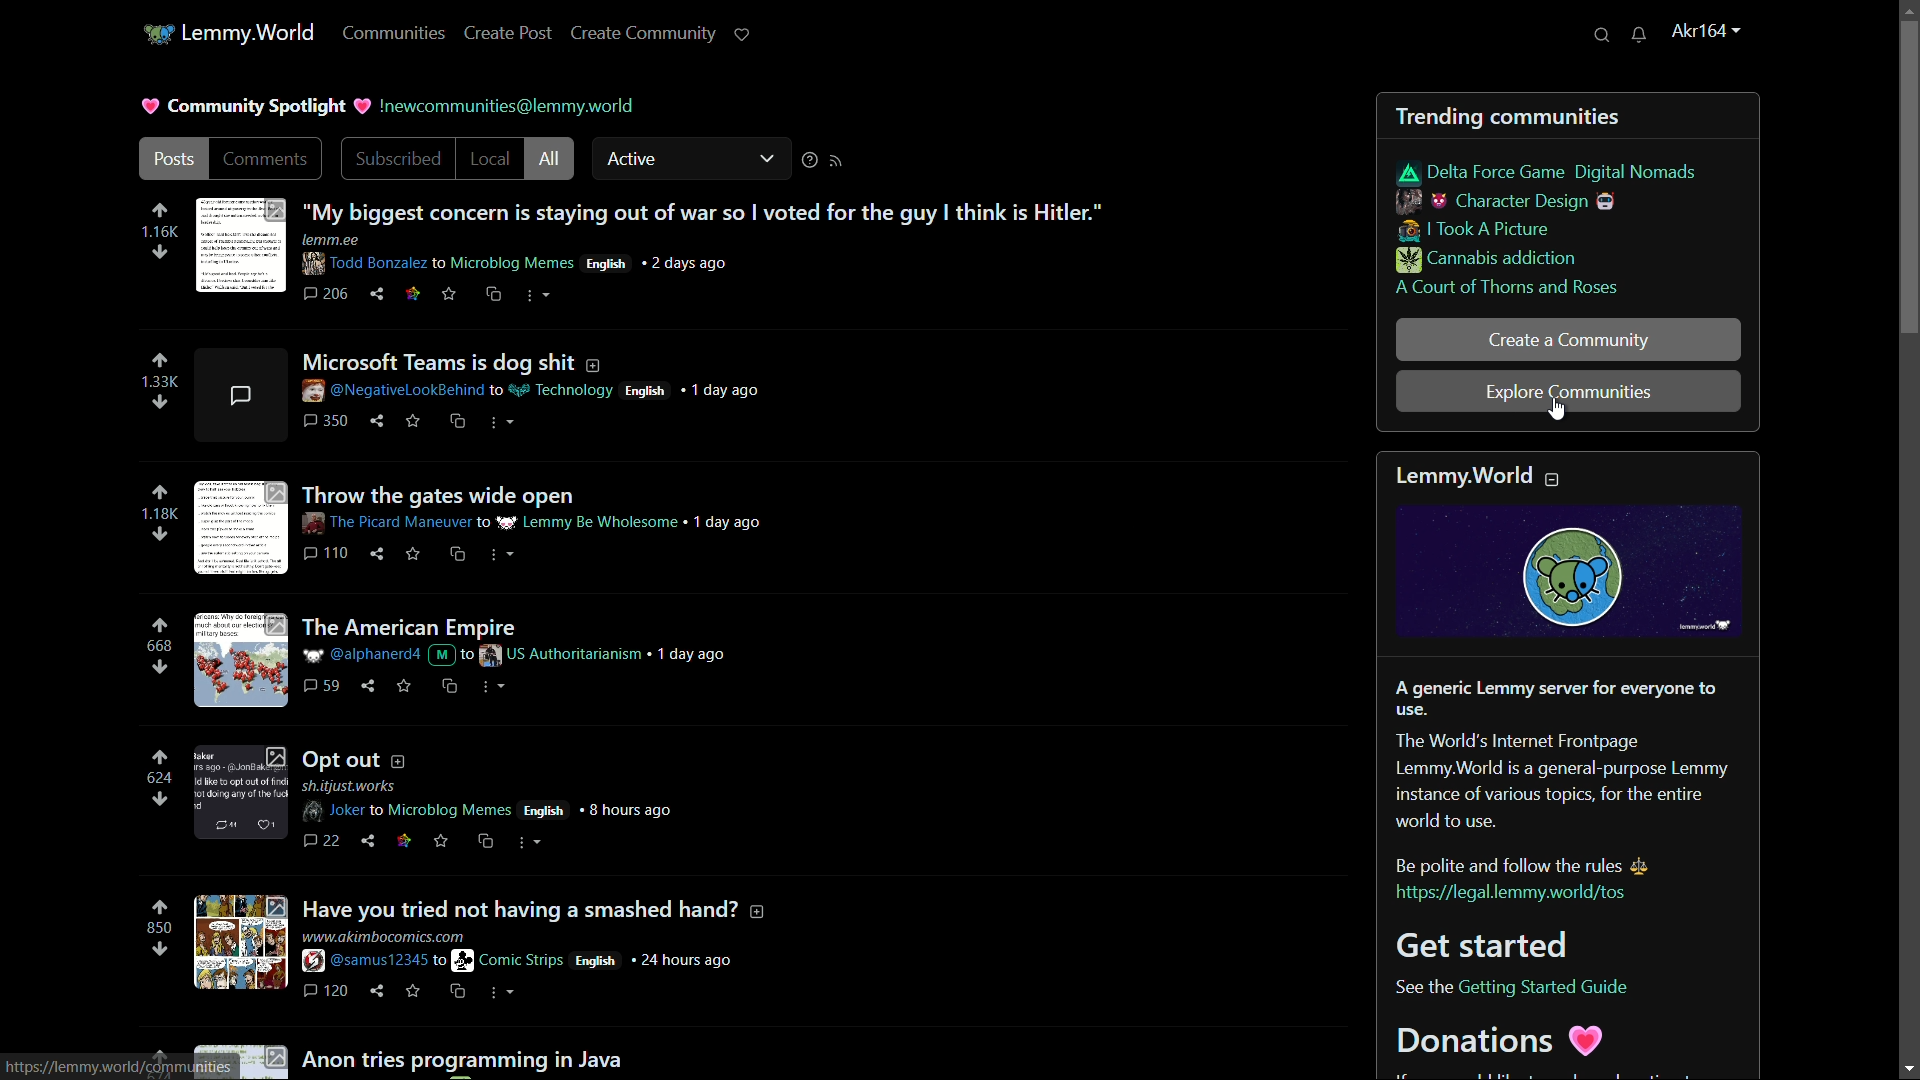 Image resolution: width=1920 pixels, height=1080 pixels. I want to click on cannabis addiction, so click(1486, 262).